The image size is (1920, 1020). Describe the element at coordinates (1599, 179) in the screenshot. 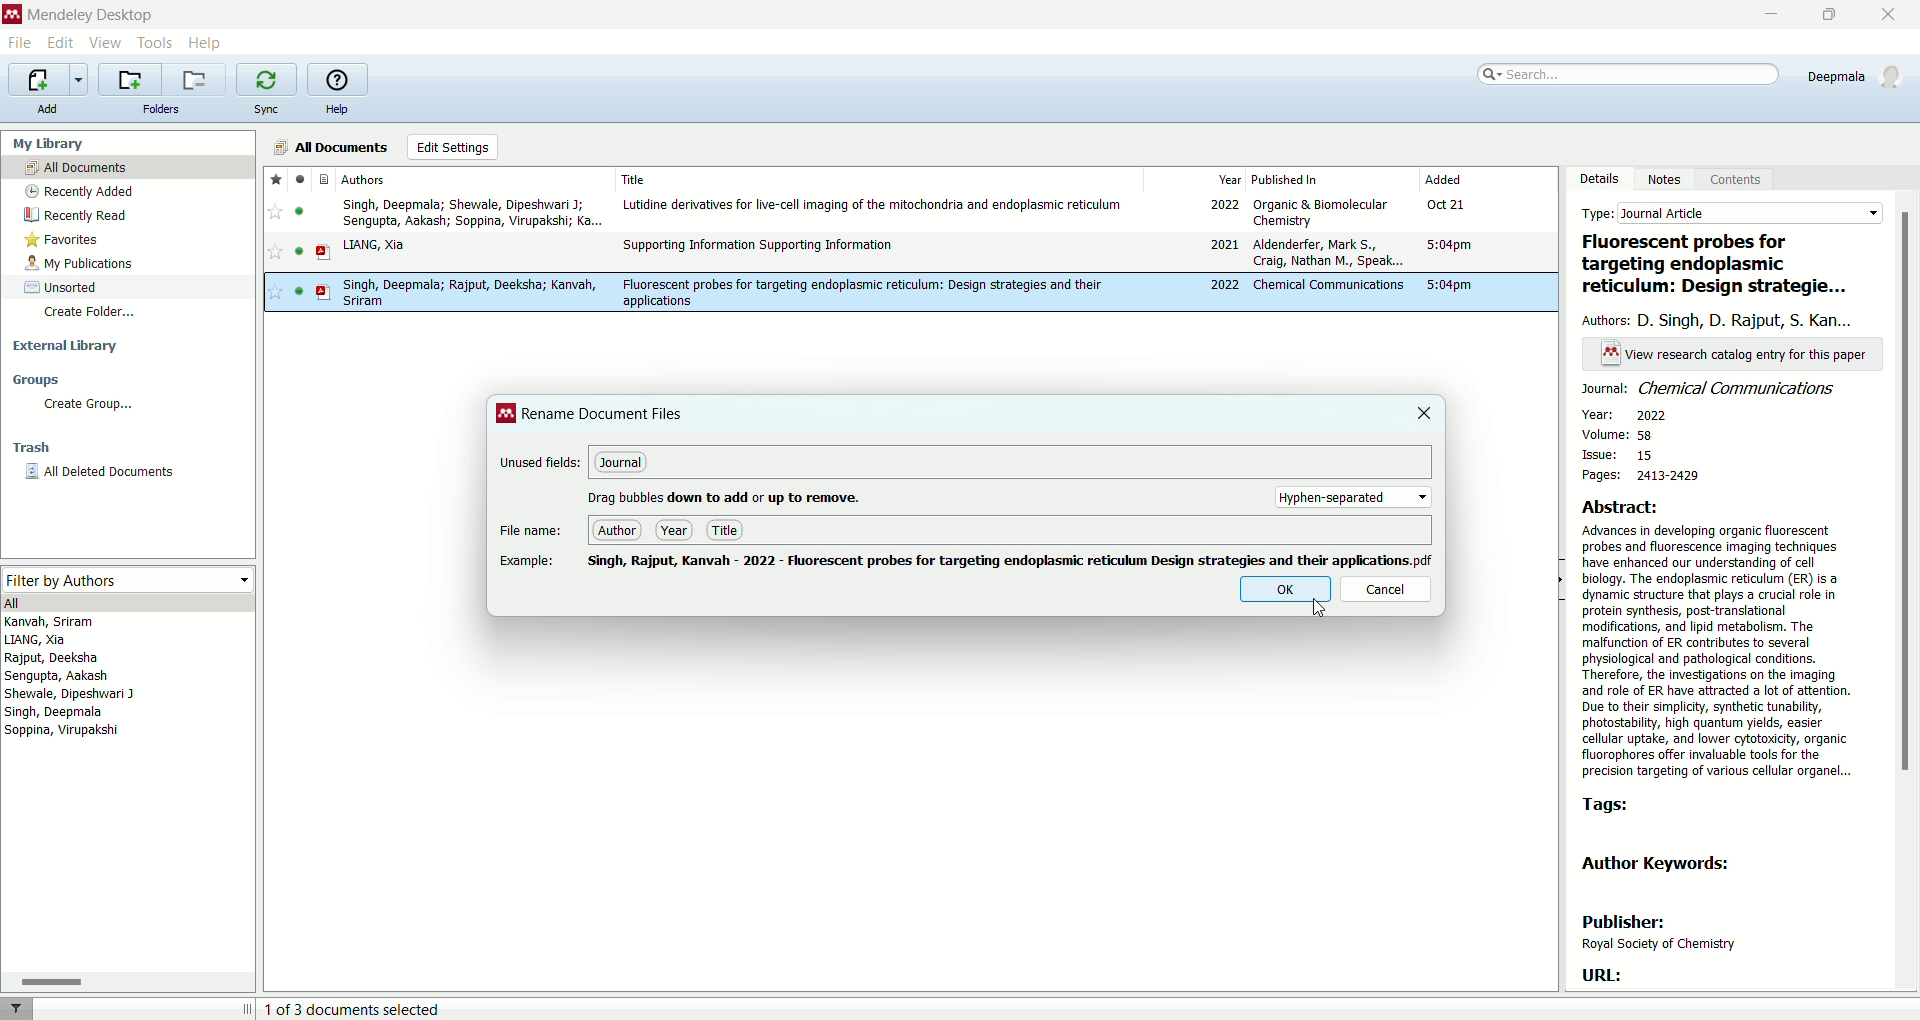

I see `details` at that location.